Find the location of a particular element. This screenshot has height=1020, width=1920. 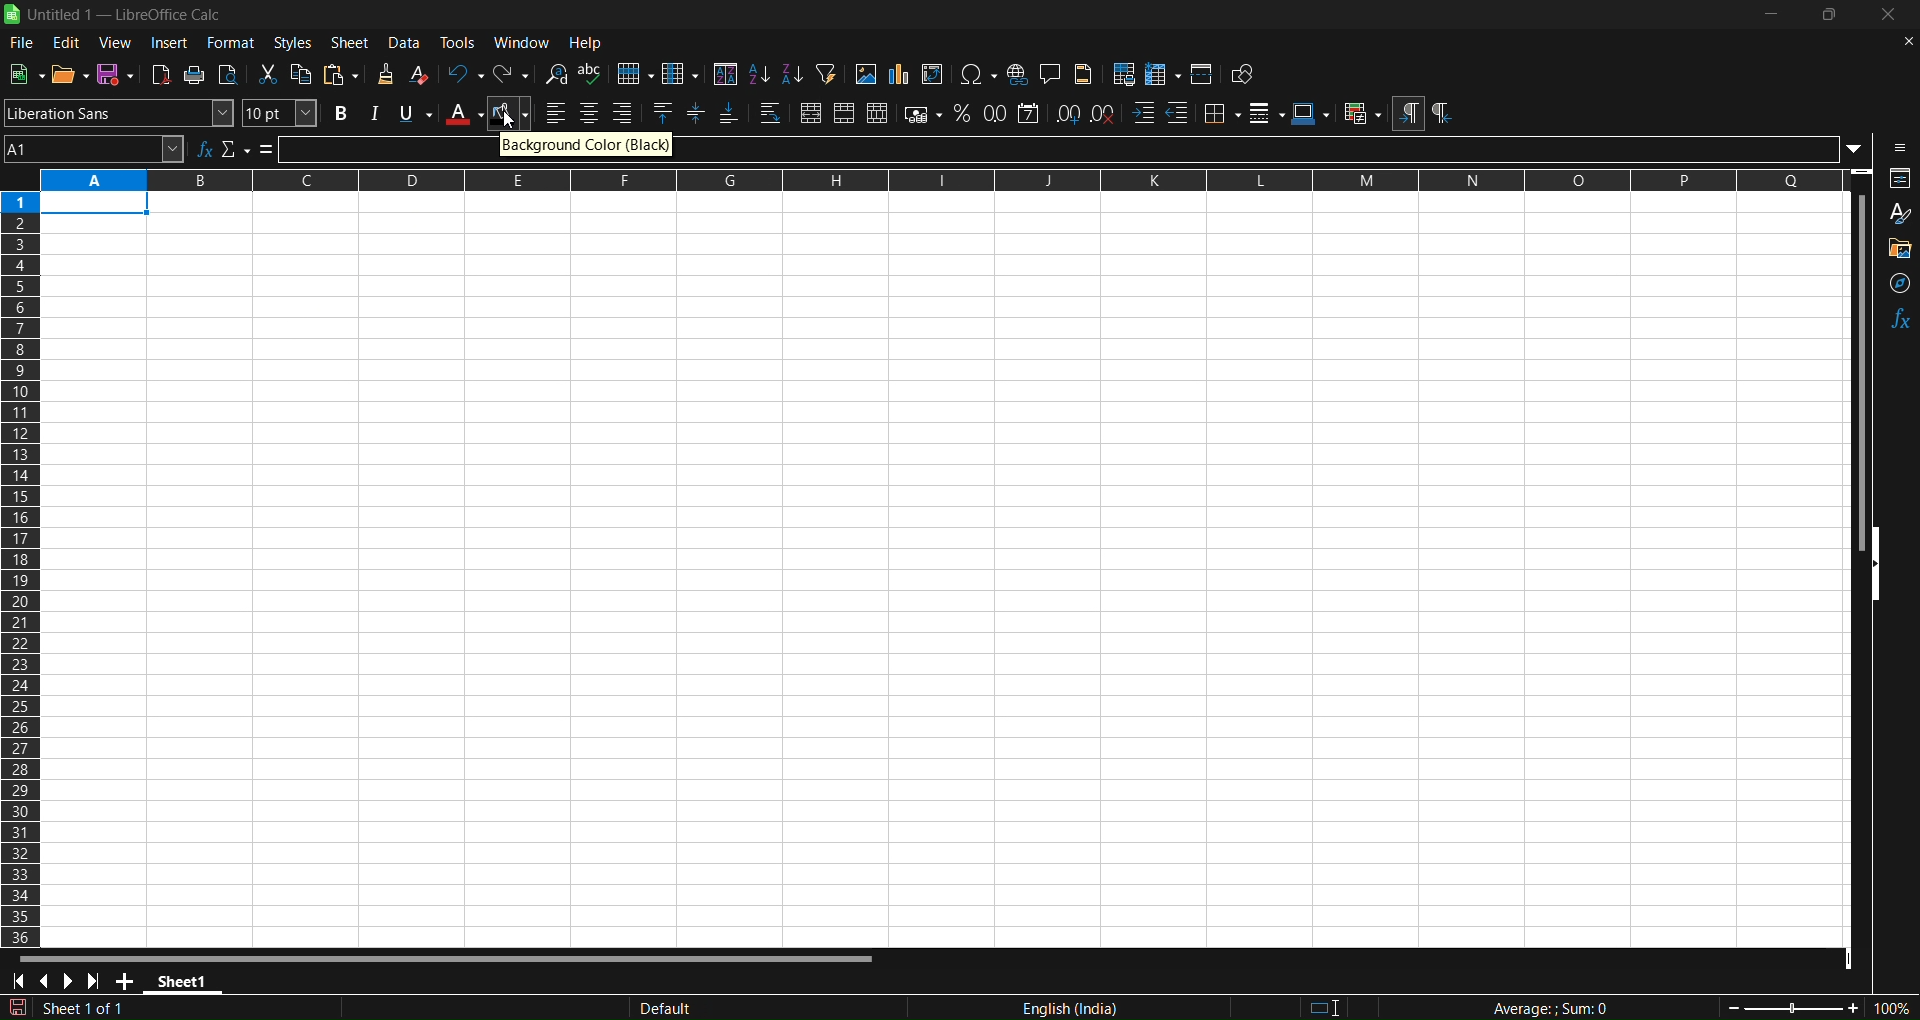

copy is located at coordinates (302, 73).